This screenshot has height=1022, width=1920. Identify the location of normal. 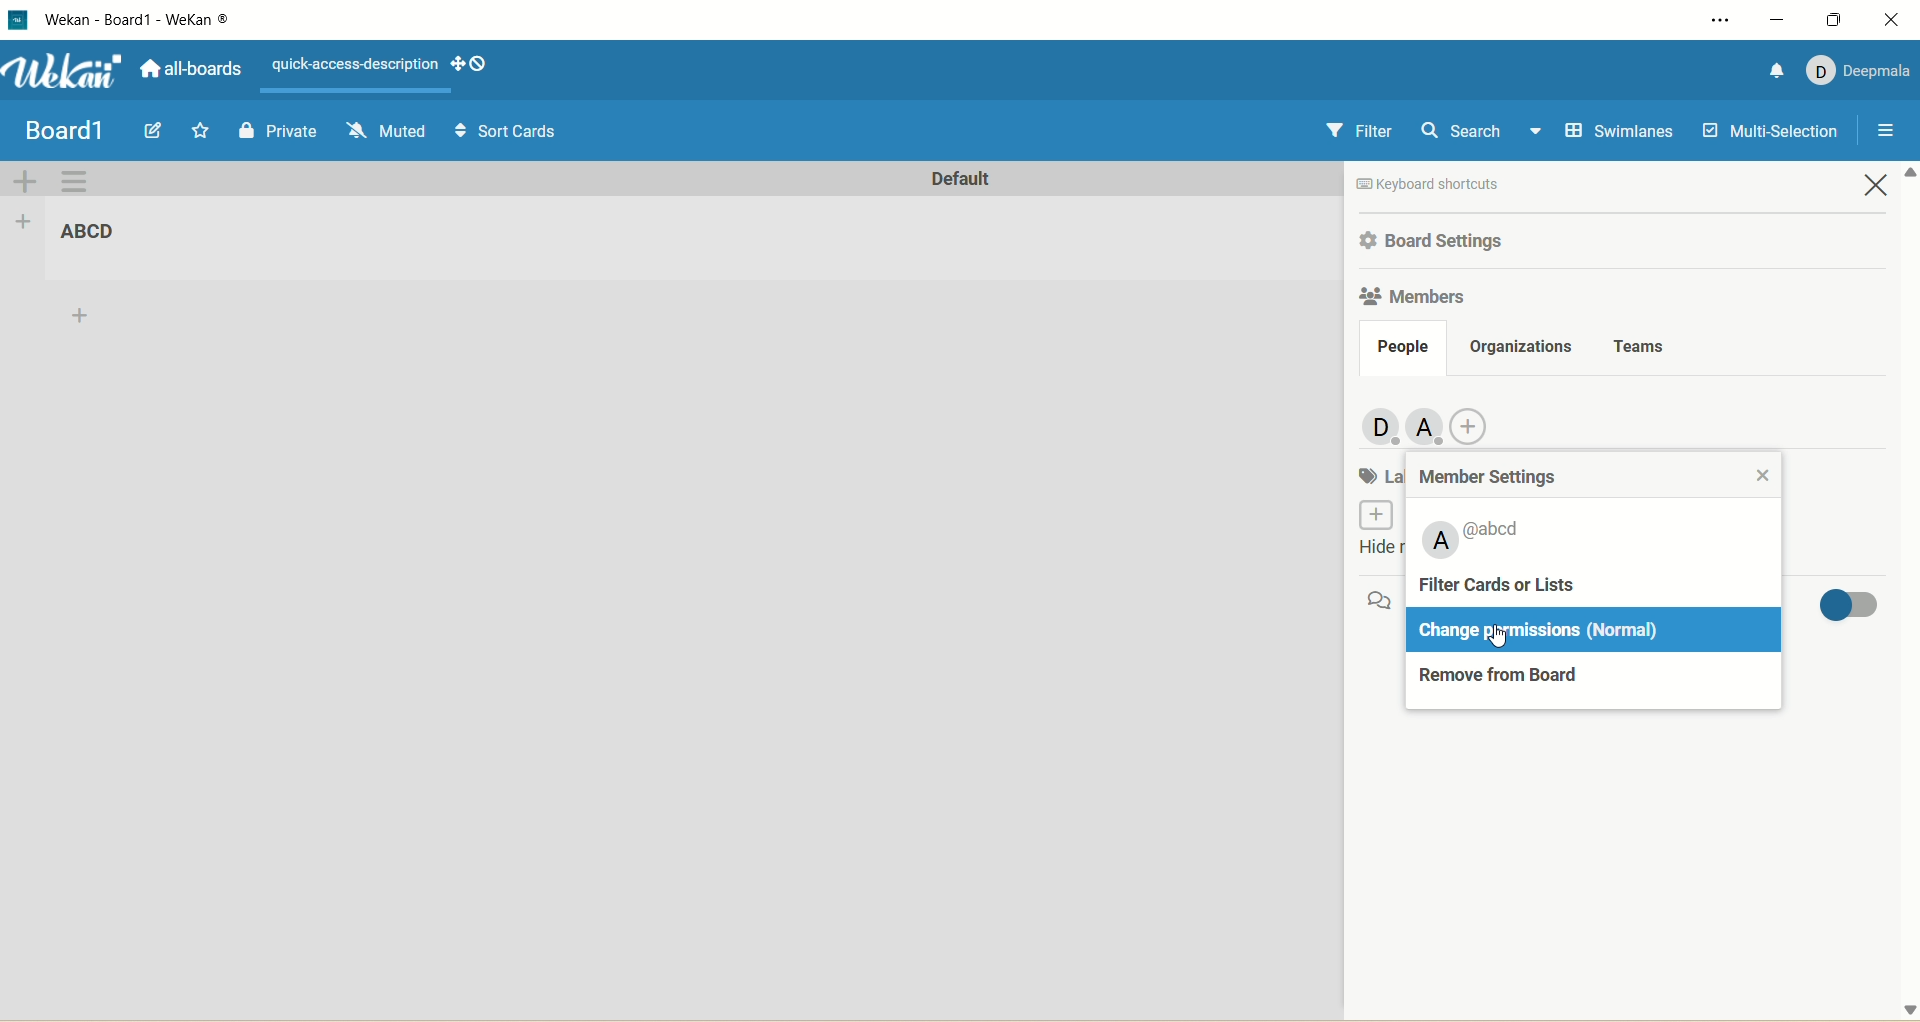
(1633, 632).